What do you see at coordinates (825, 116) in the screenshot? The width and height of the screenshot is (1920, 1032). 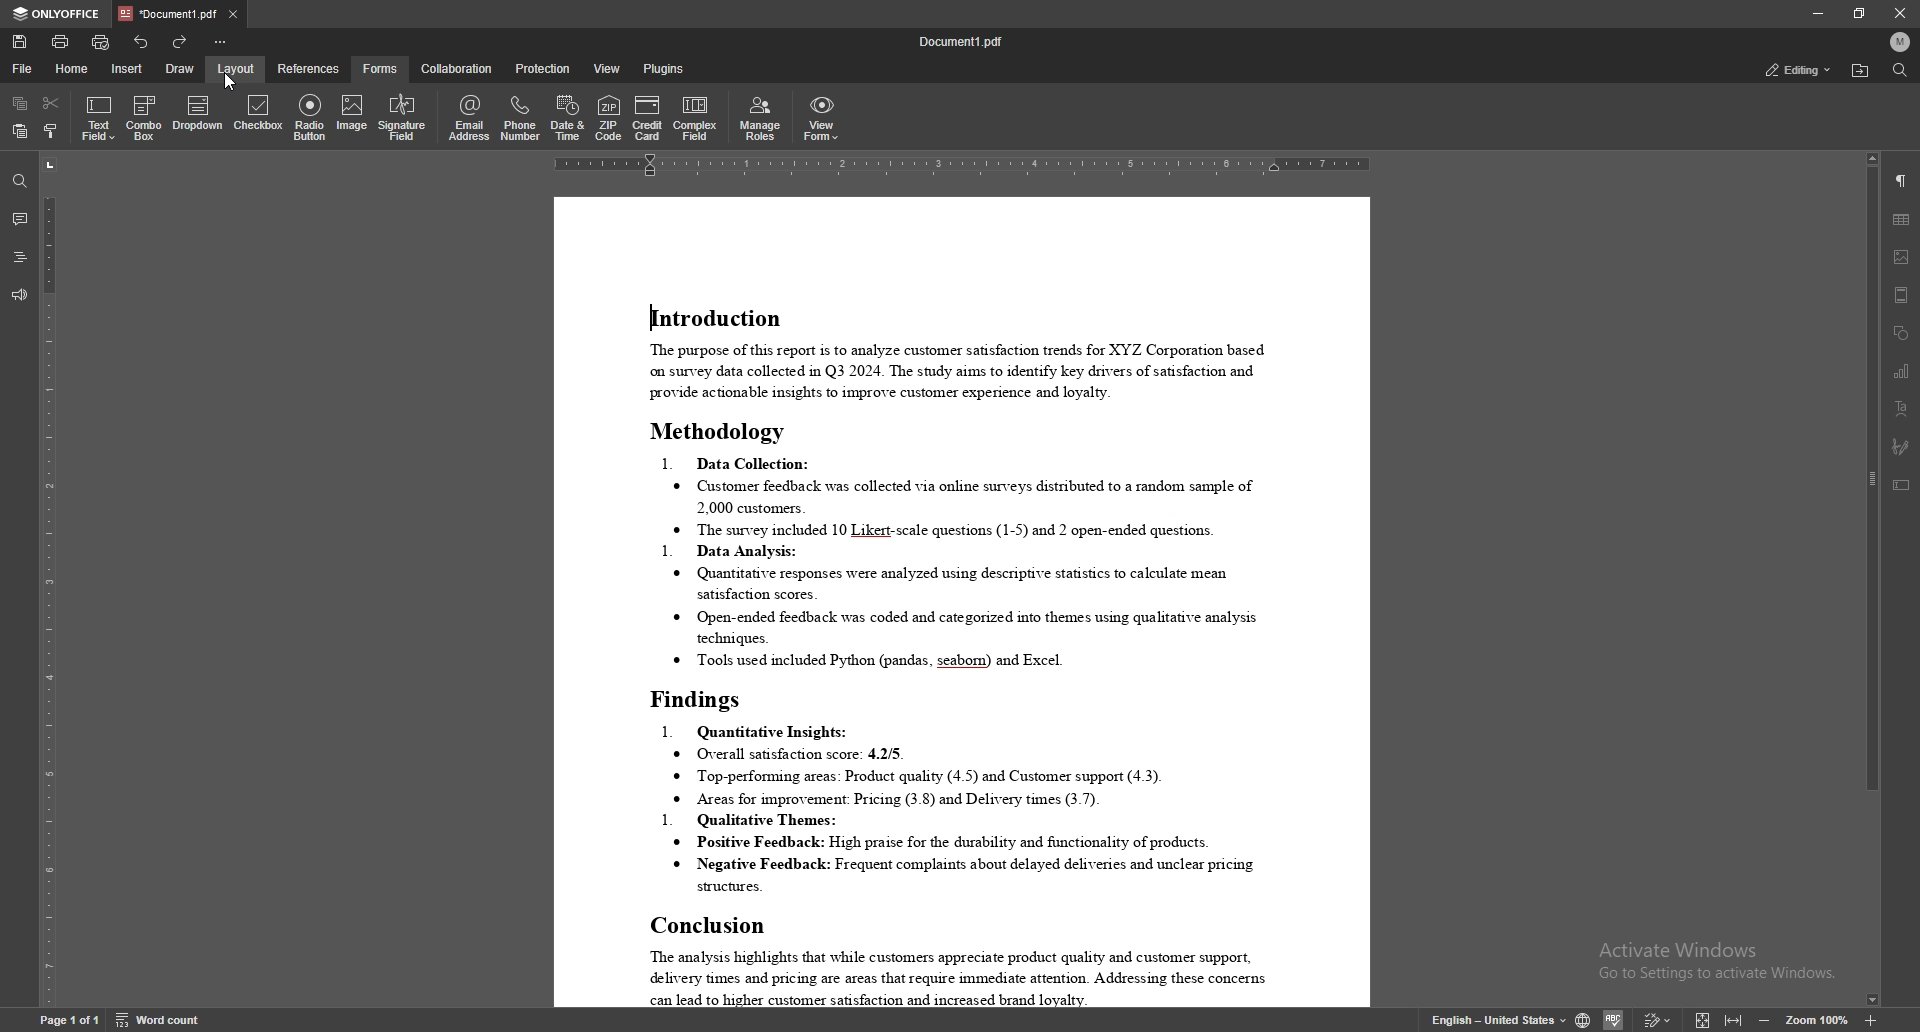 I see `view form` at bounding box center [825, 116].